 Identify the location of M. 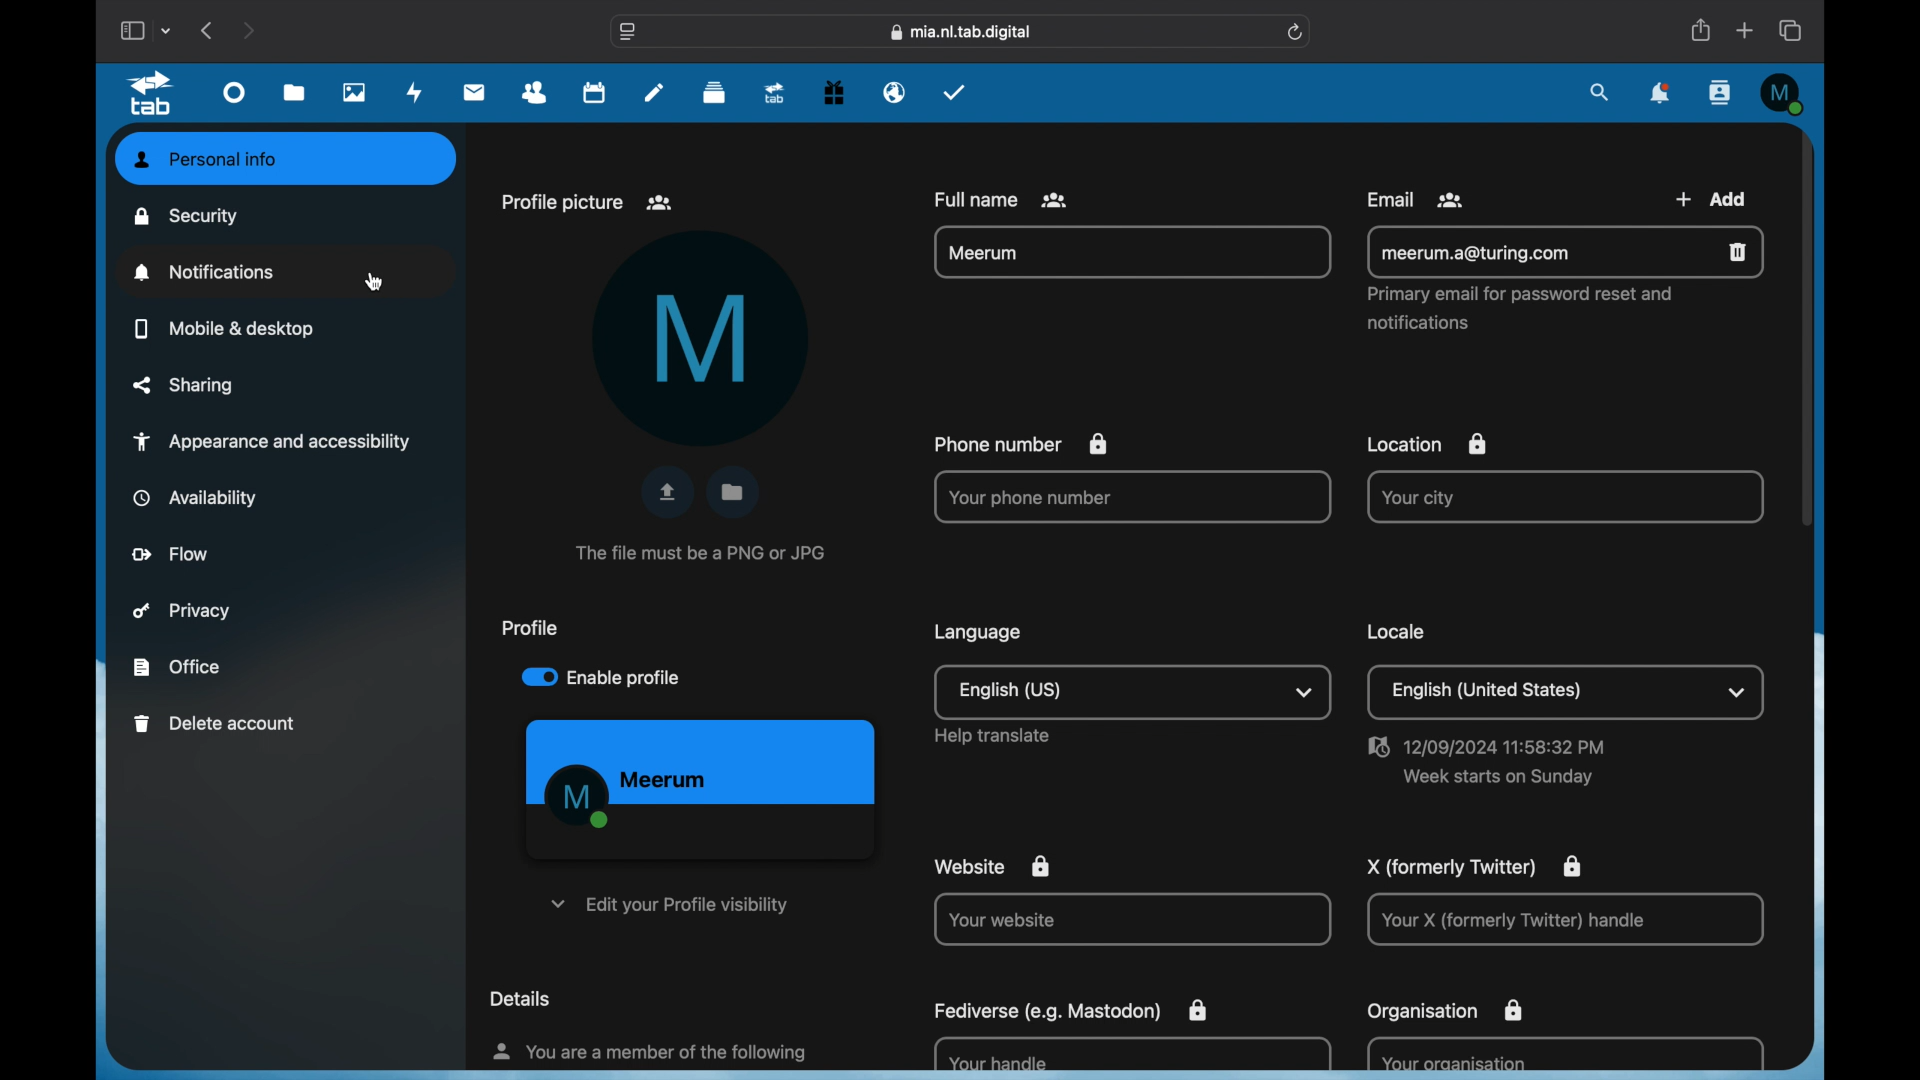
(700, 340).